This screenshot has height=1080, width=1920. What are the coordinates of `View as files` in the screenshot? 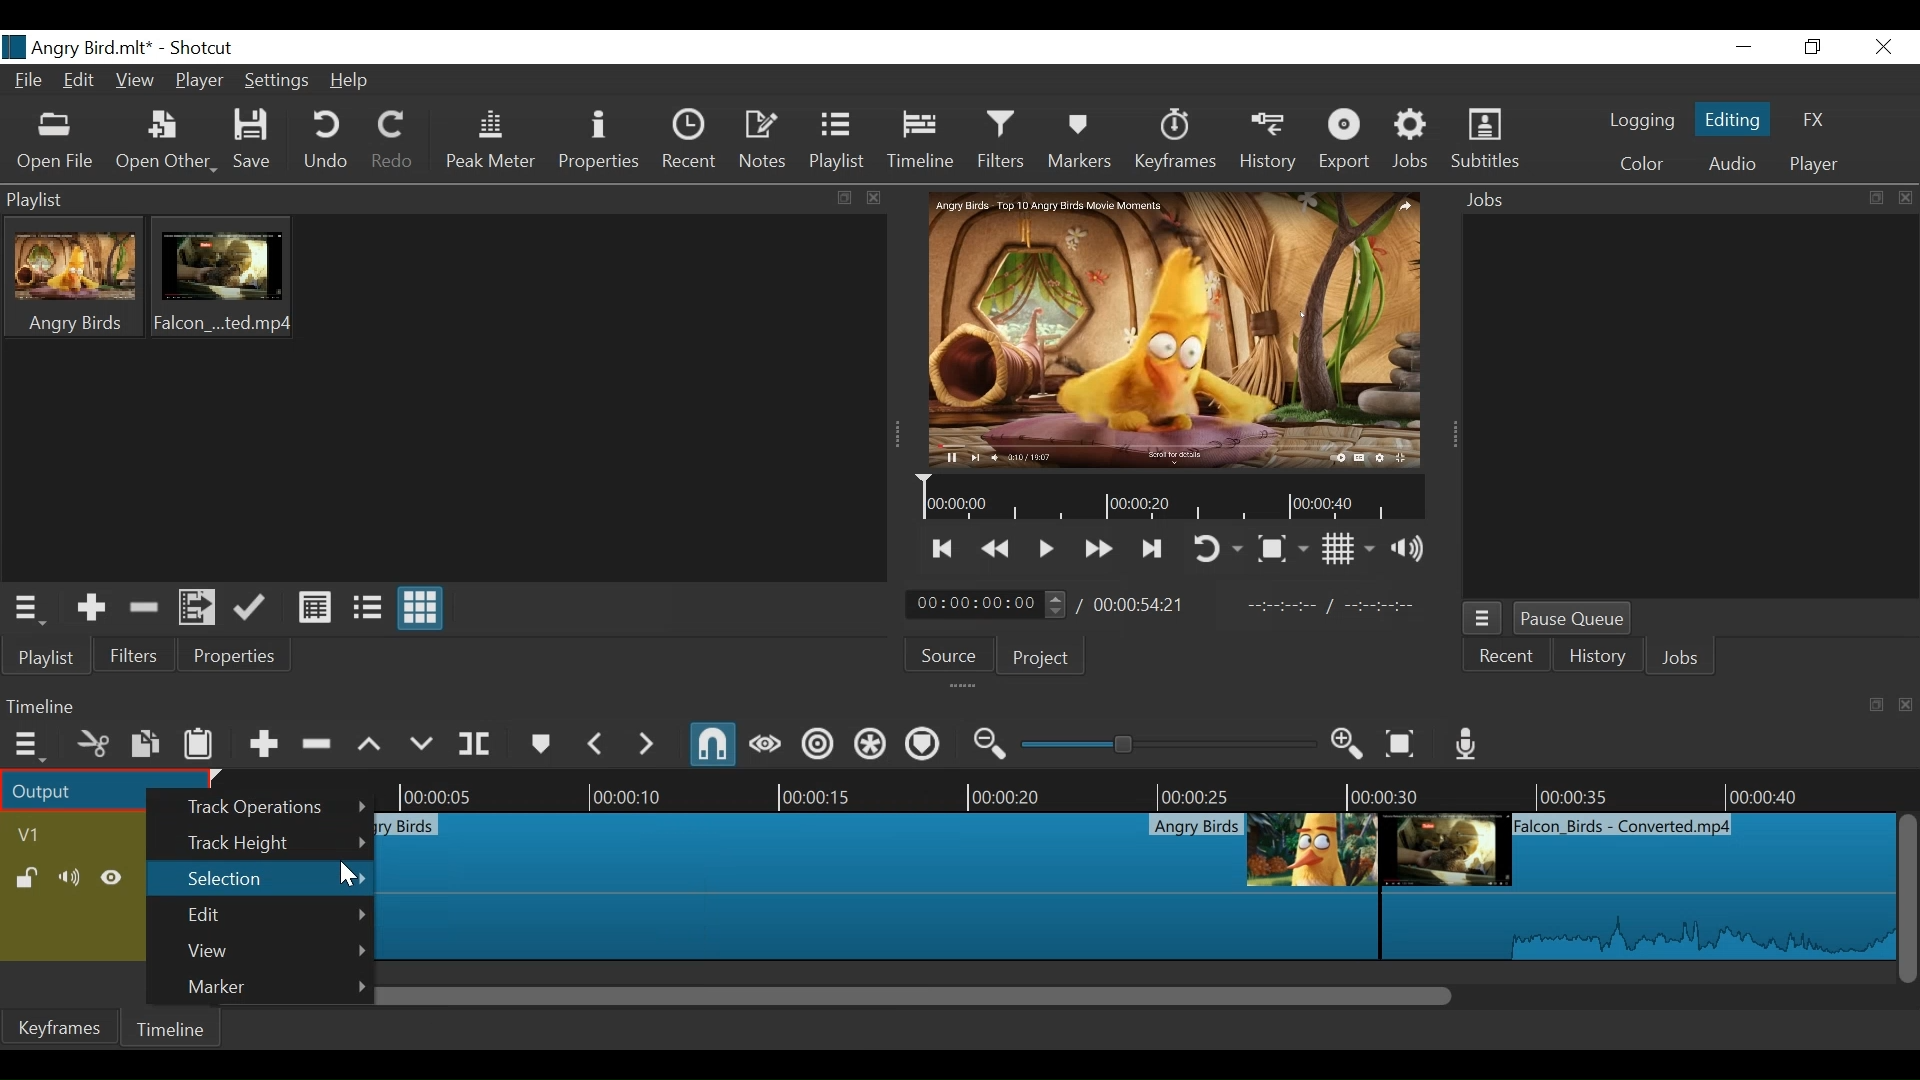 It's located at (365, 607).